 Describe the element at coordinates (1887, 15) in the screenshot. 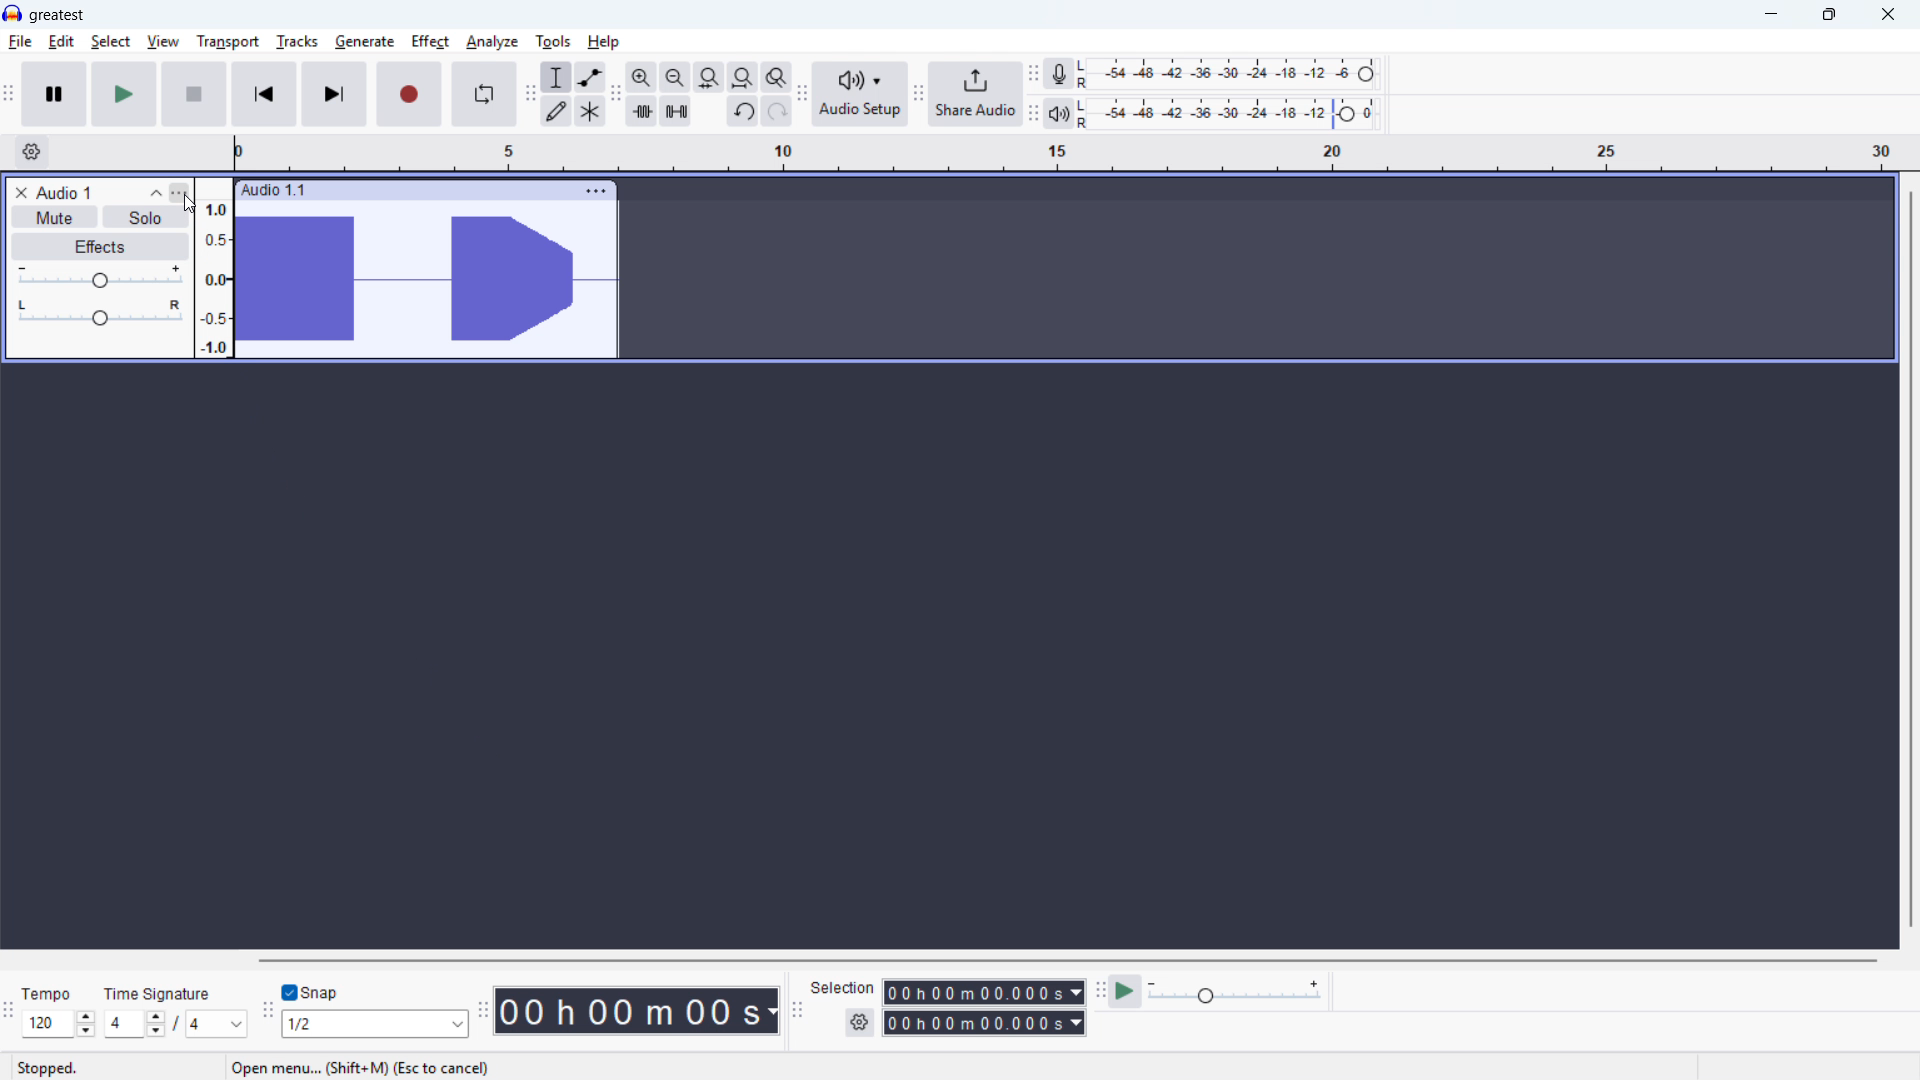

I see `close ` at that location.